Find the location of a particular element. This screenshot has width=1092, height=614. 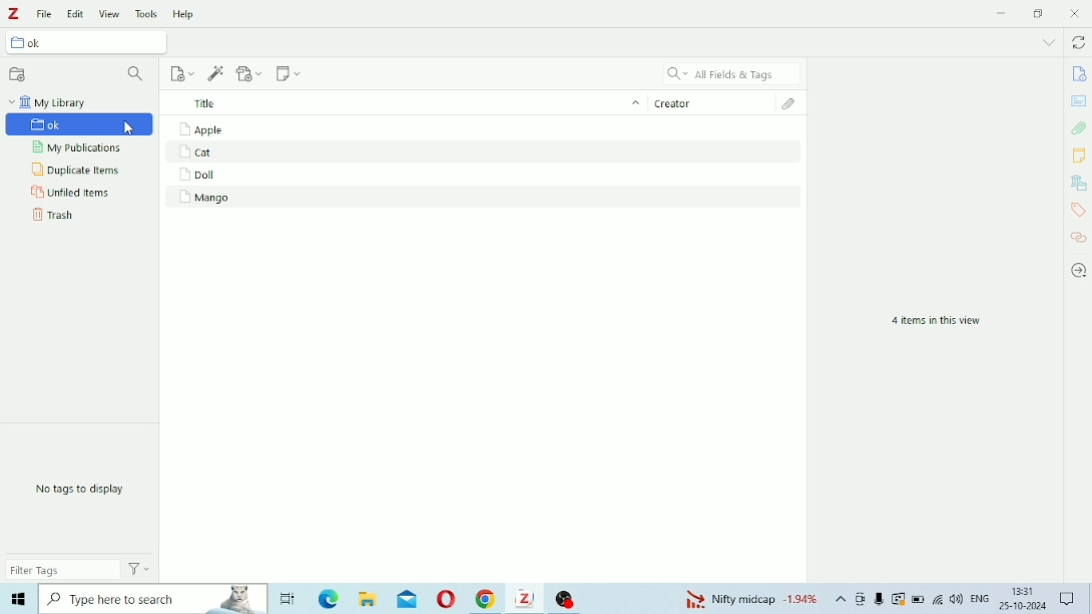

4 items in this view is located at coordinates (936, 321).